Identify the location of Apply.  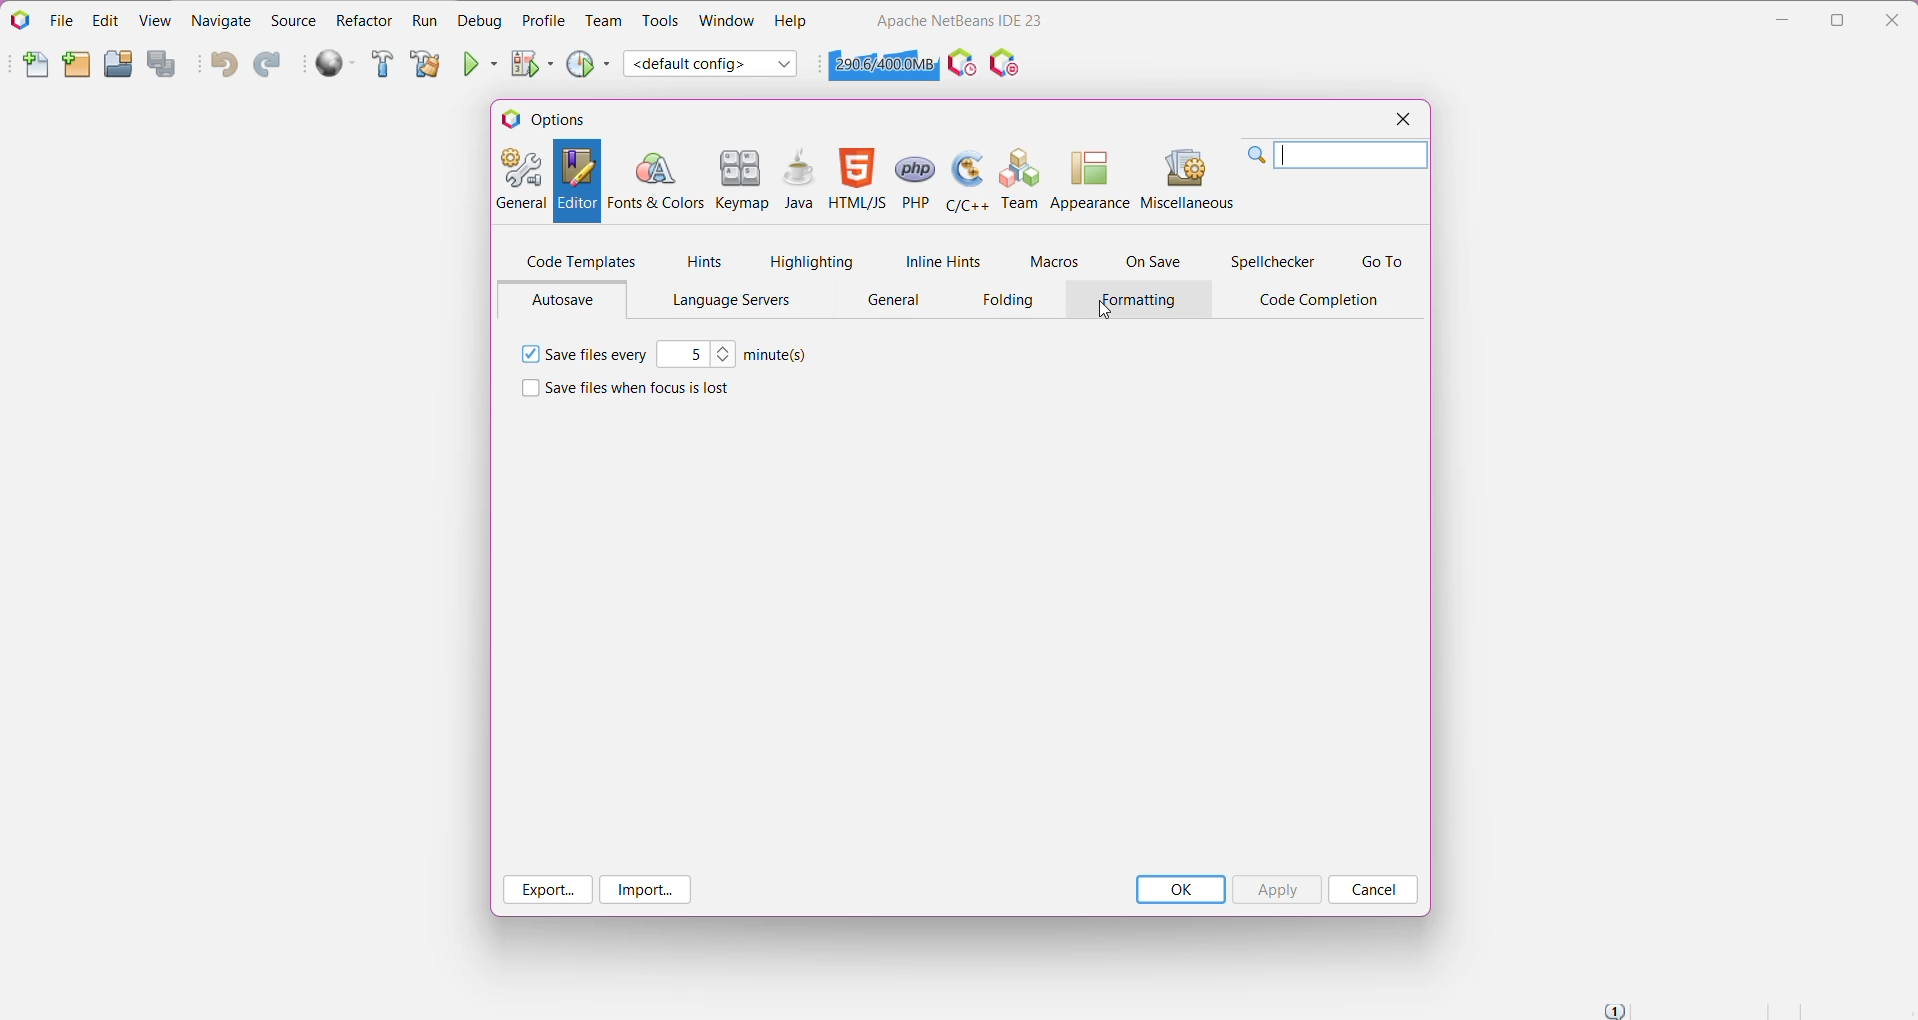
(1276, 890).